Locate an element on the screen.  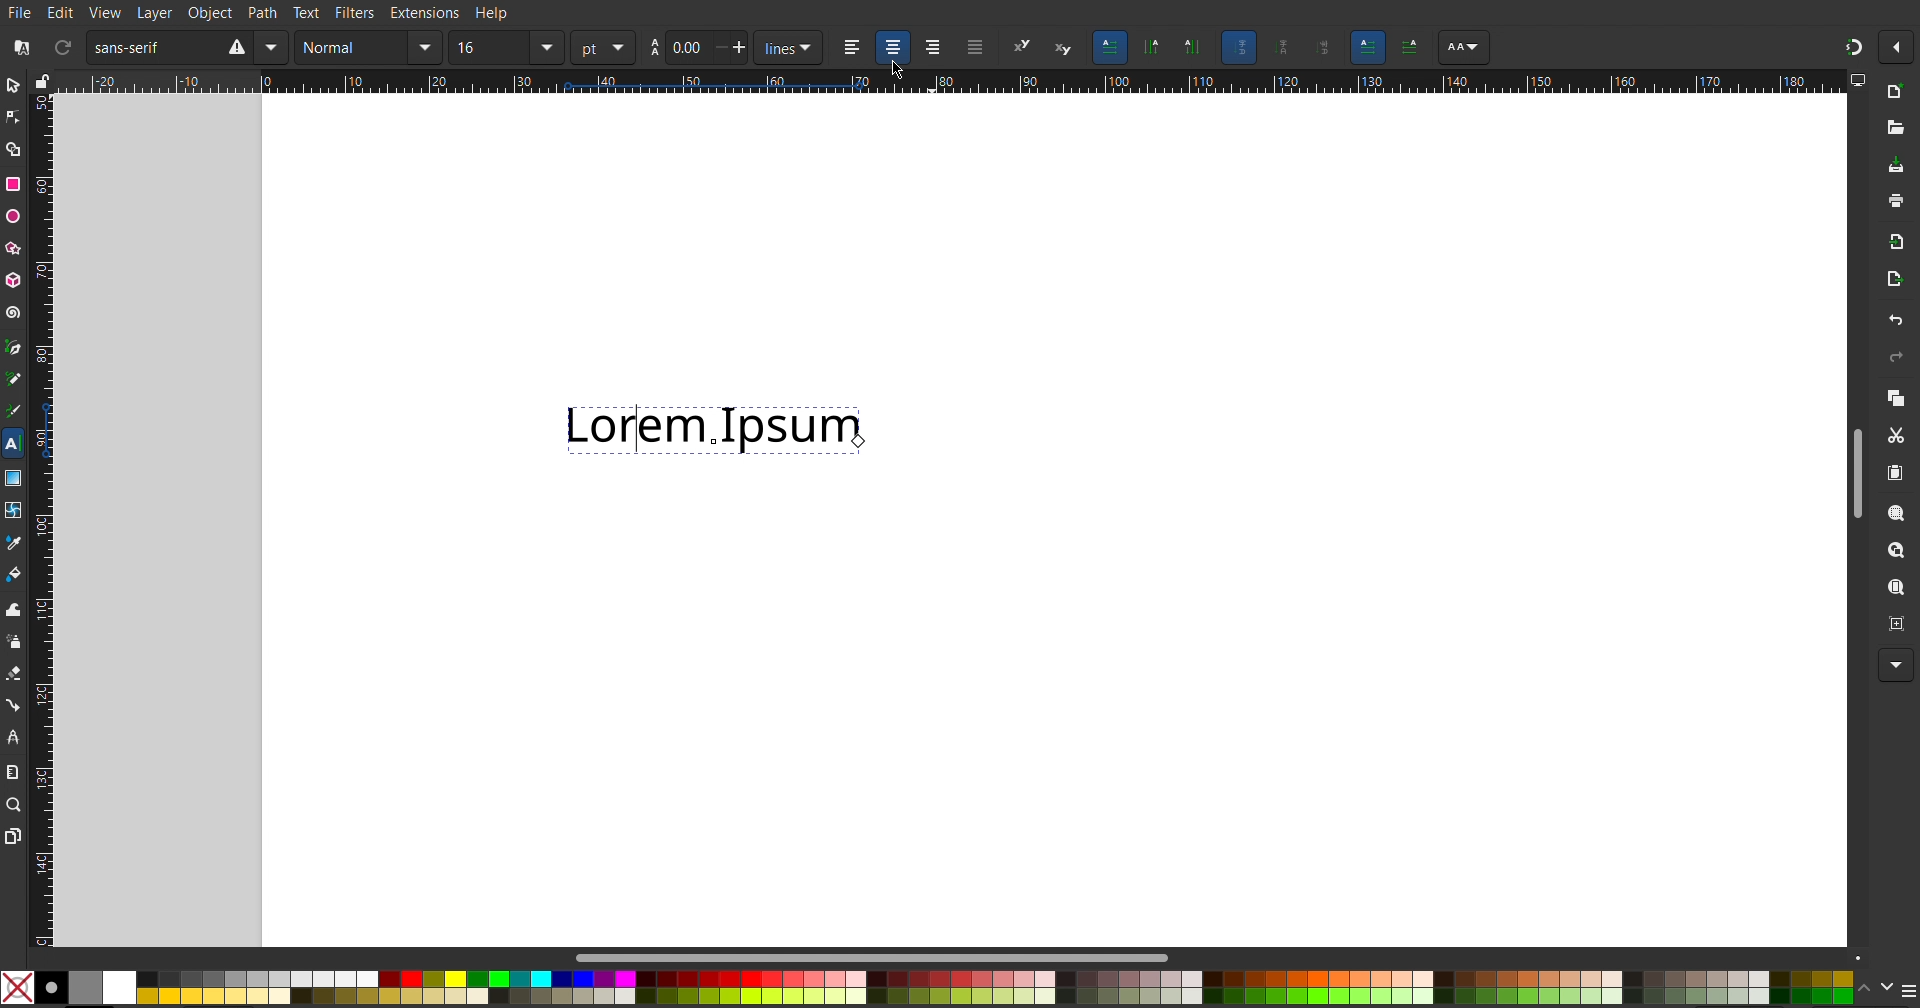
Vertical Ruler is located at coordinates (41, 521).